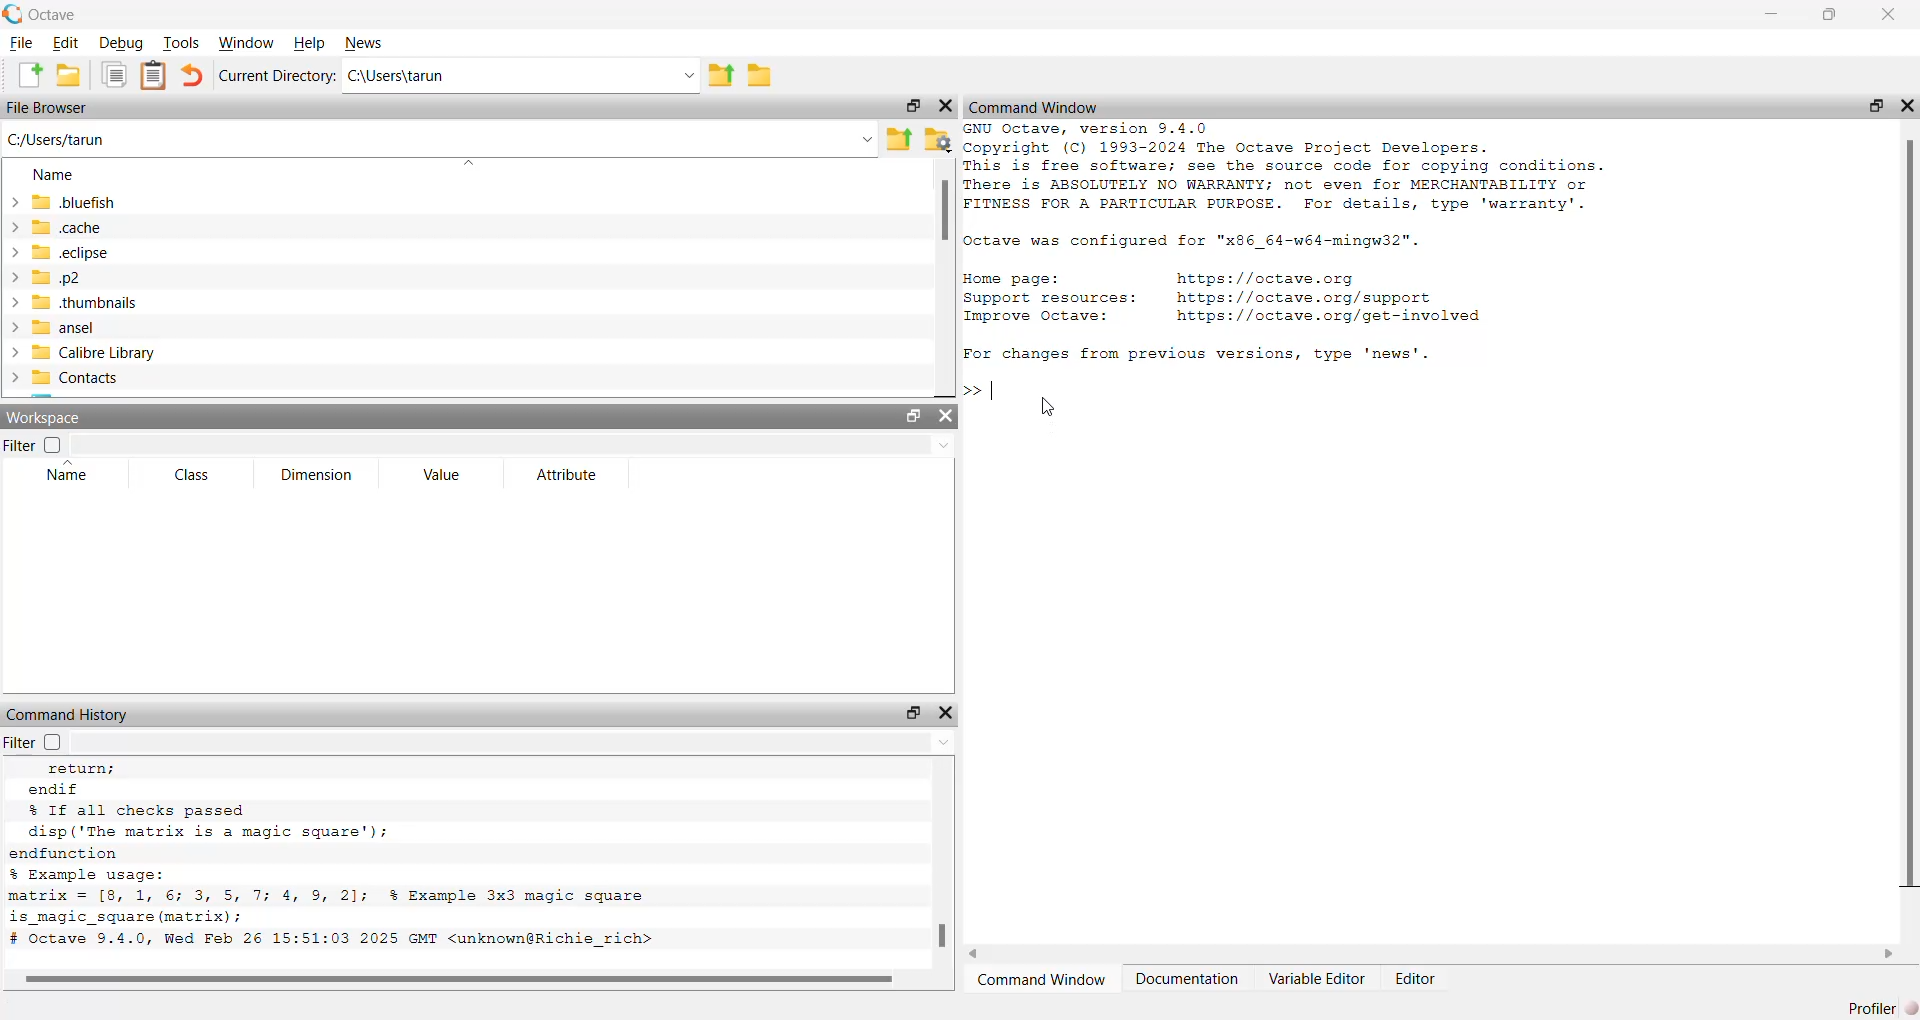 Image resolution: width=1920 pixels, height=1020 pixels. Describe the element at coordinates (69, 470) in the screenshot. I see `Name` at that location.